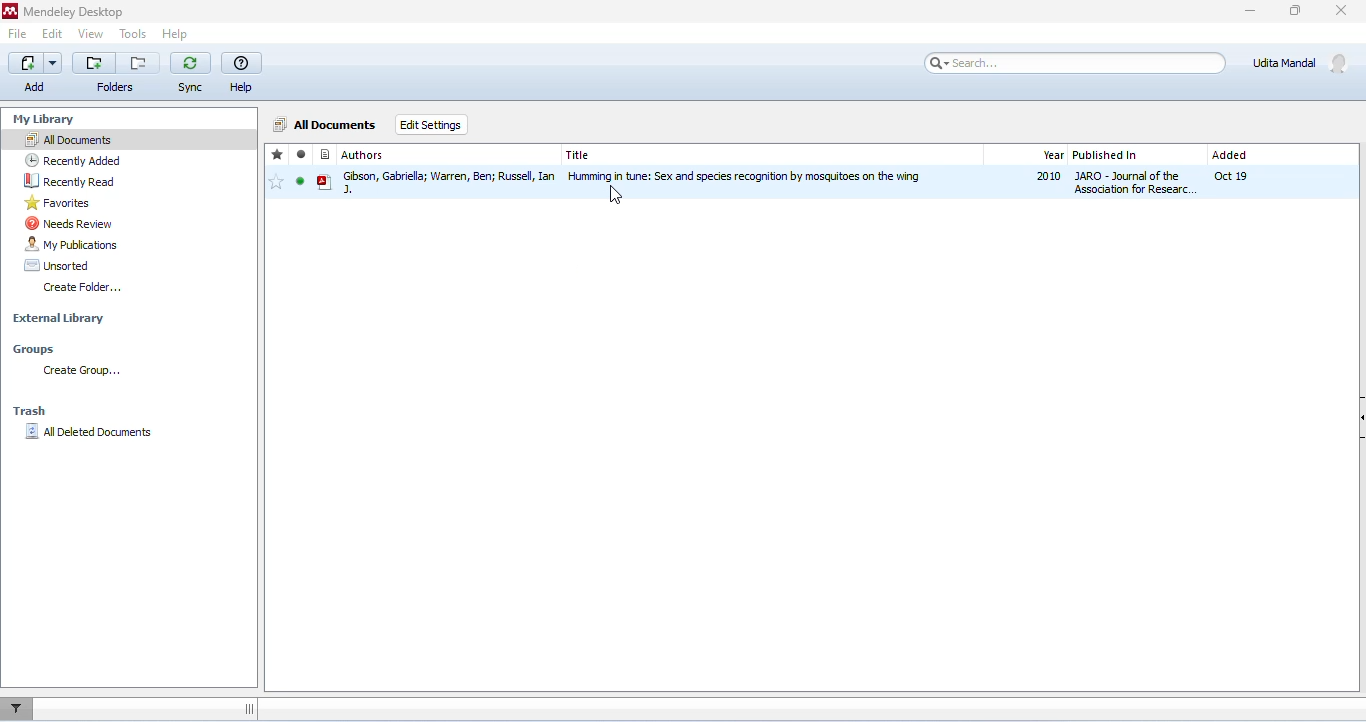 Image resolution: width=1366 pixels, height=722 pixels. What do you see at coordinates (58, 265) in the screenshot?
I see `unsorted` at bounding box center [58, 265].